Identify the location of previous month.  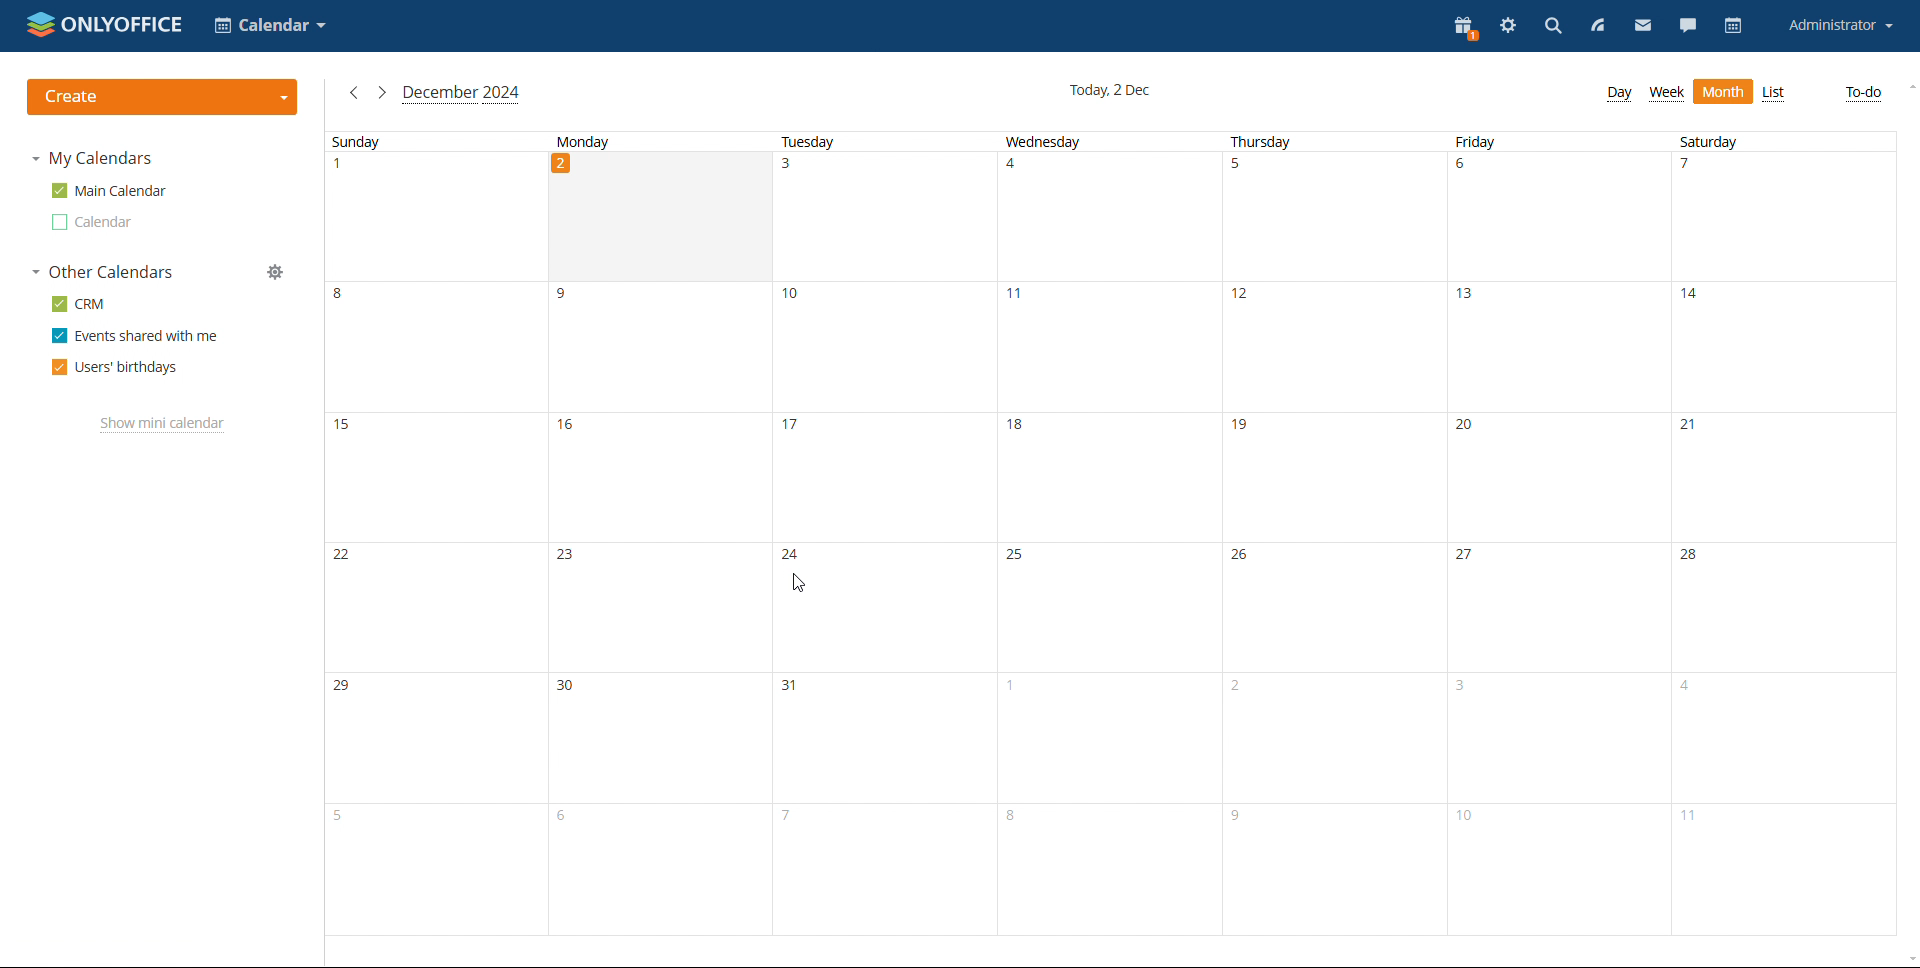
(354, 92).